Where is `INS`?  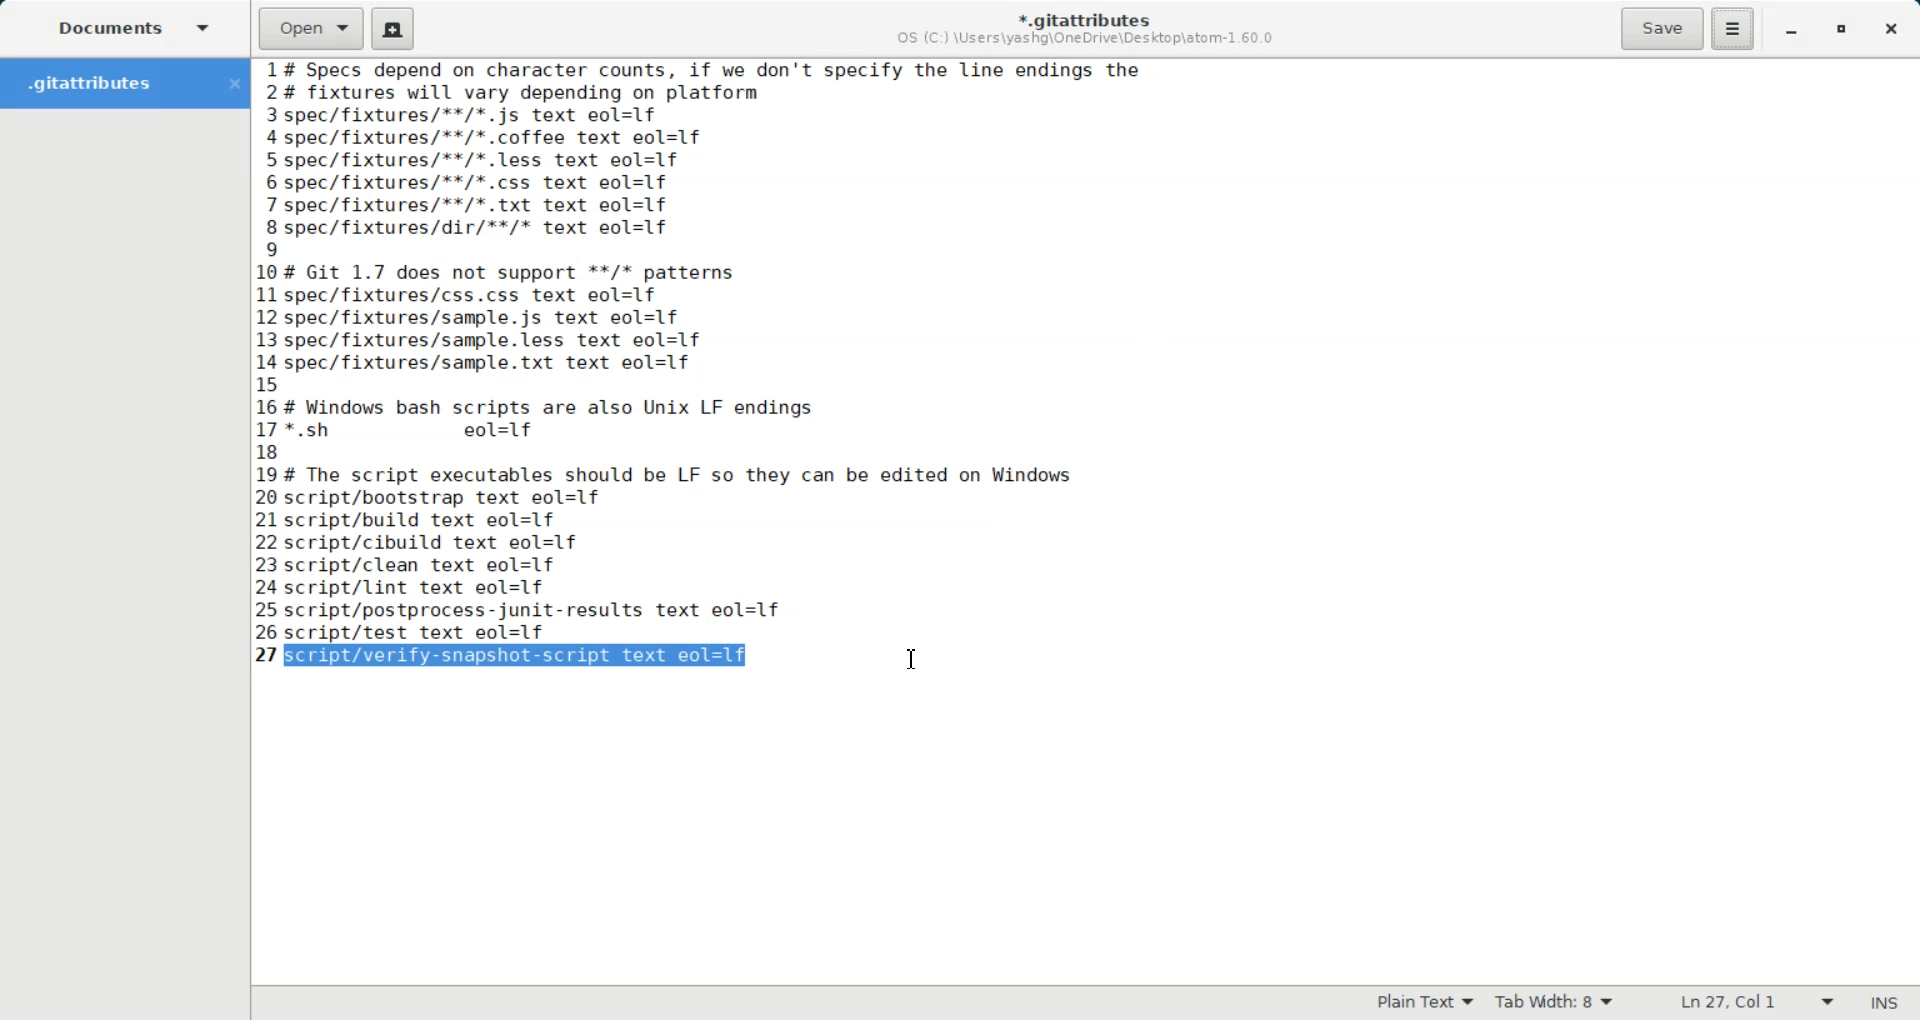 INS is located at coordinates (1884, 1002).